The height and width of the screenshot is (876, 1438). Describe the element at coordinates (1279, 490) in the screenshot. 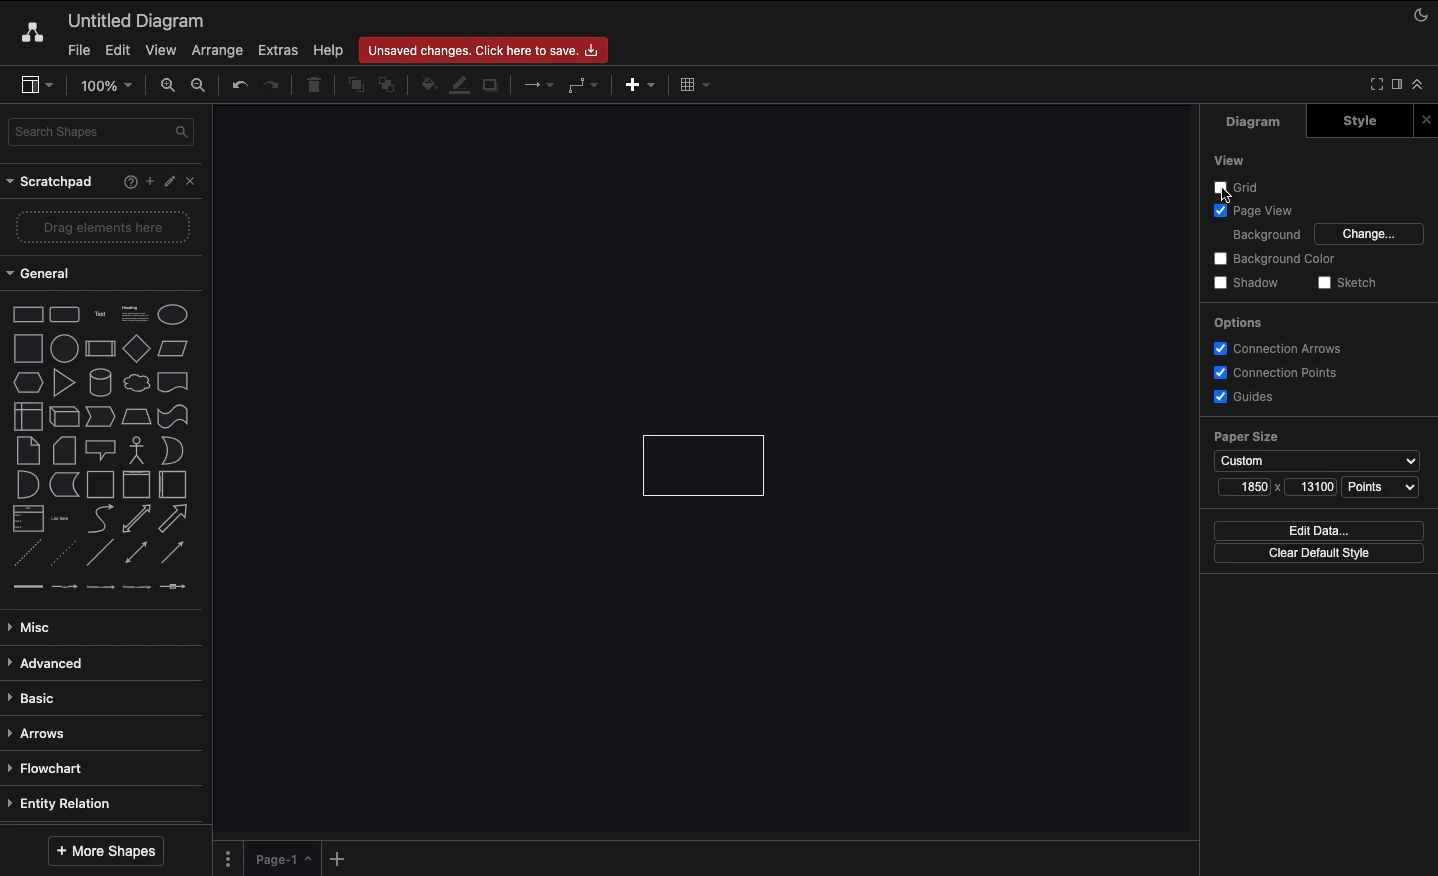

I see `Size ` at that location.